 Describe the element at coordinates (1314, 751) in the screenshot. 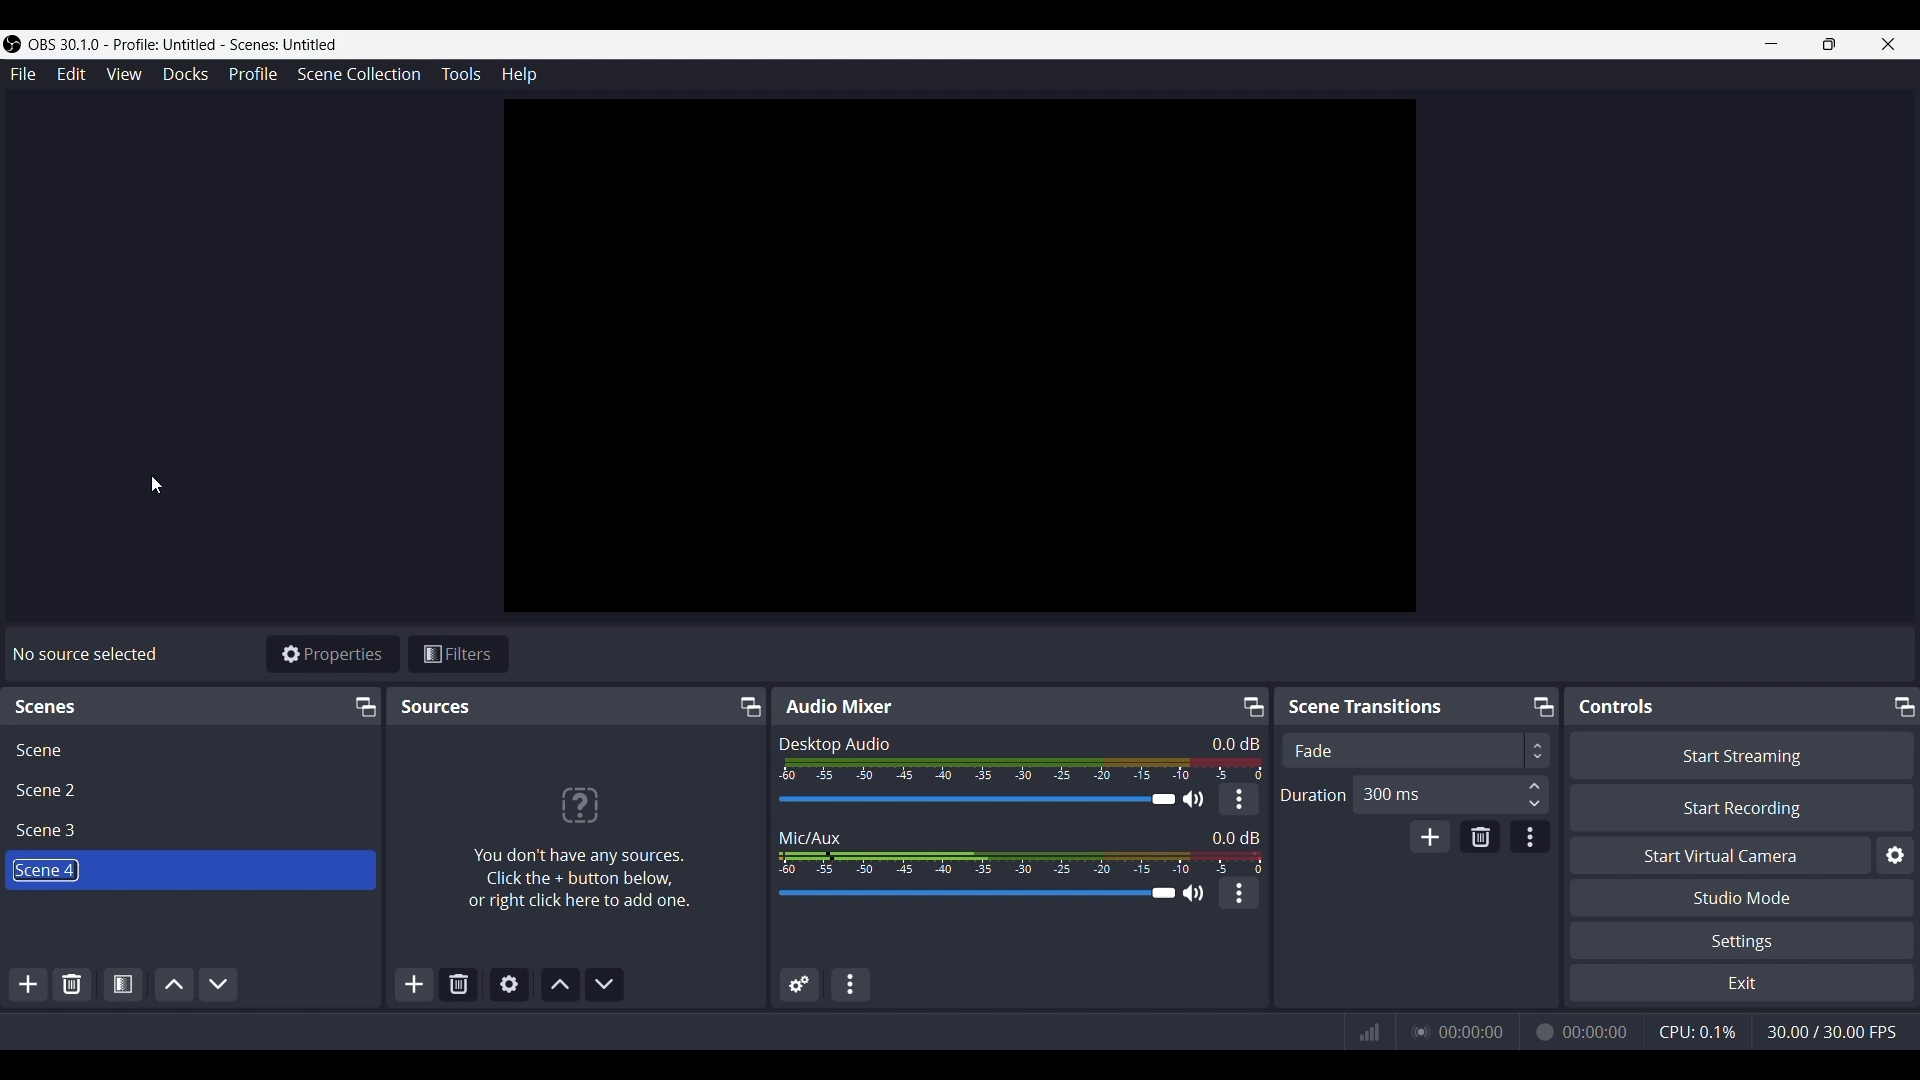

I see `Fade` at that location.